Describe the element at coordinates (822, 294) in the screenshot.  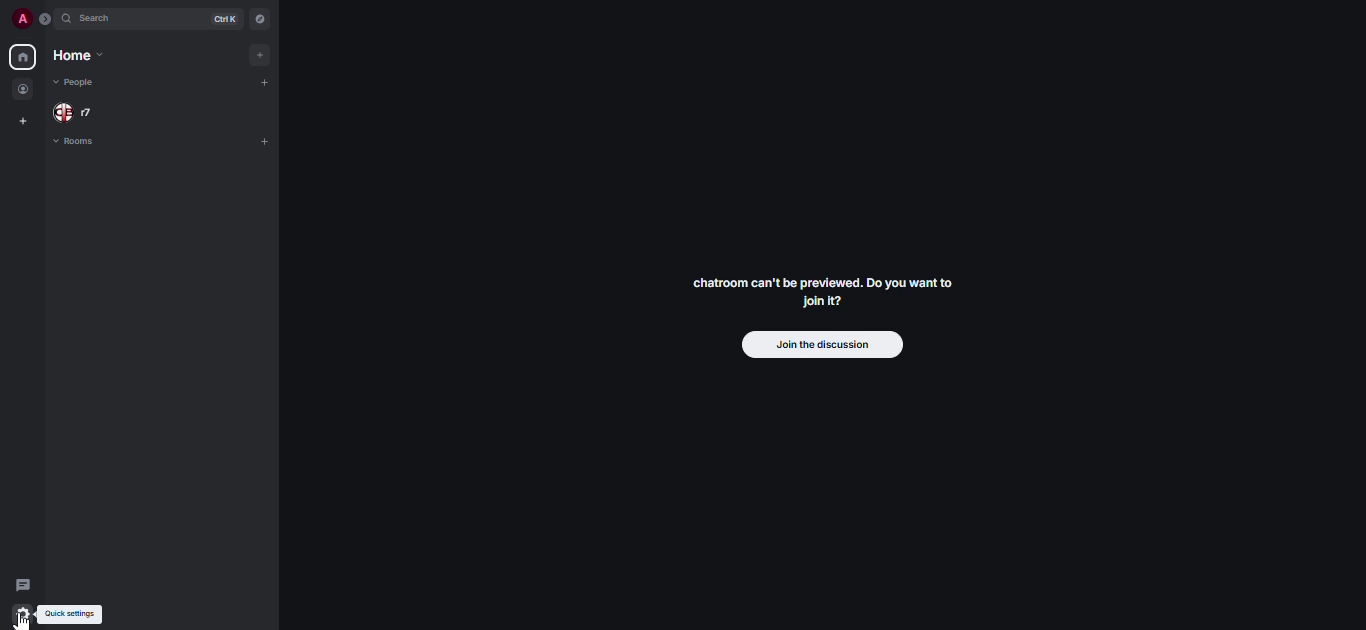
I see `chatroom can't be previewed. Join it?` at that location.